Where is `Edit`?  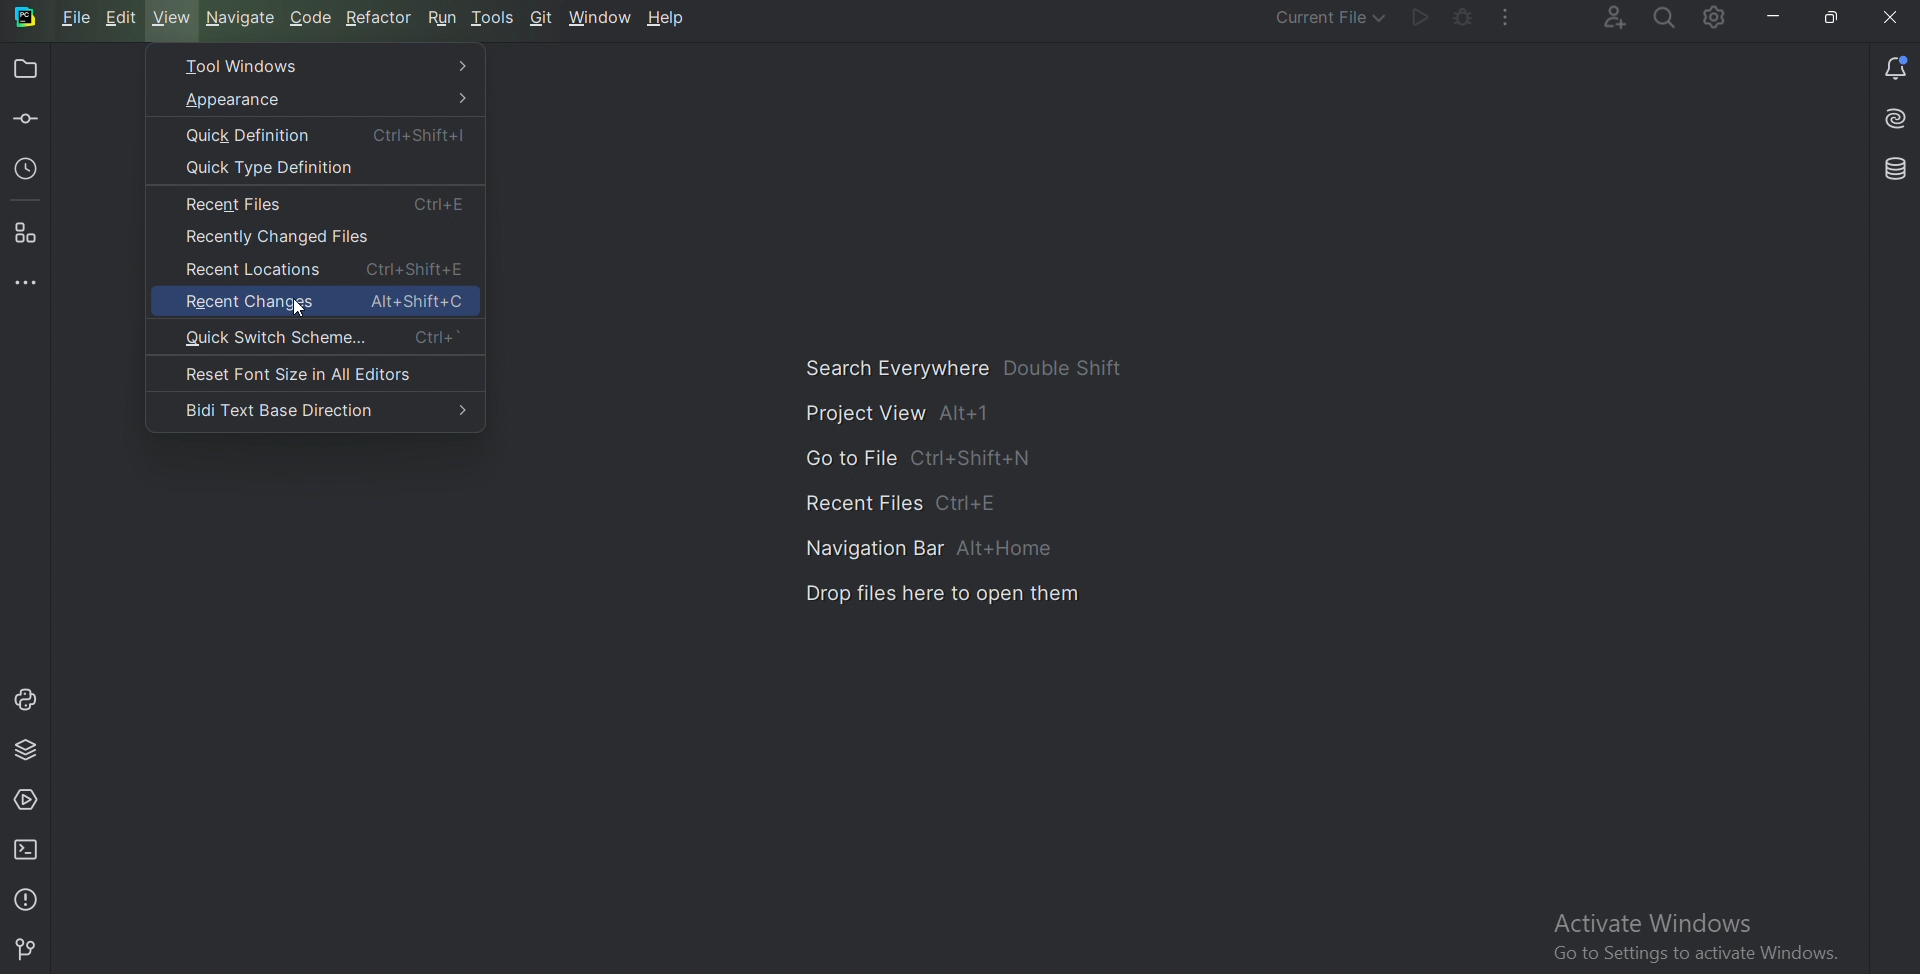 Edit is located at coordinates (121, 18).